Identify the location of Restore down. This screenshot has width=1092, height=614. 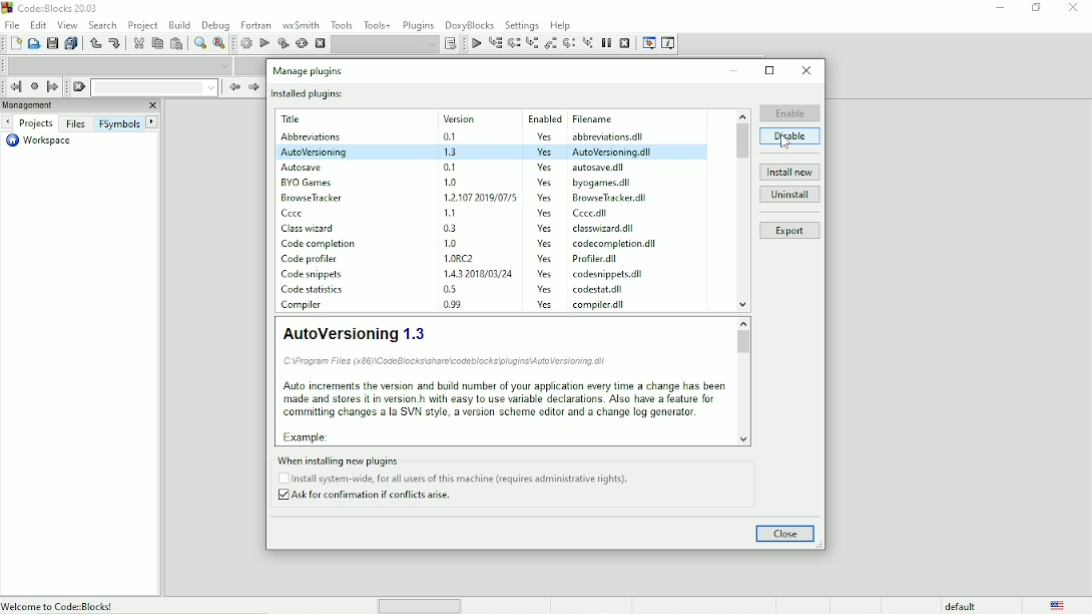
(1036, 8).